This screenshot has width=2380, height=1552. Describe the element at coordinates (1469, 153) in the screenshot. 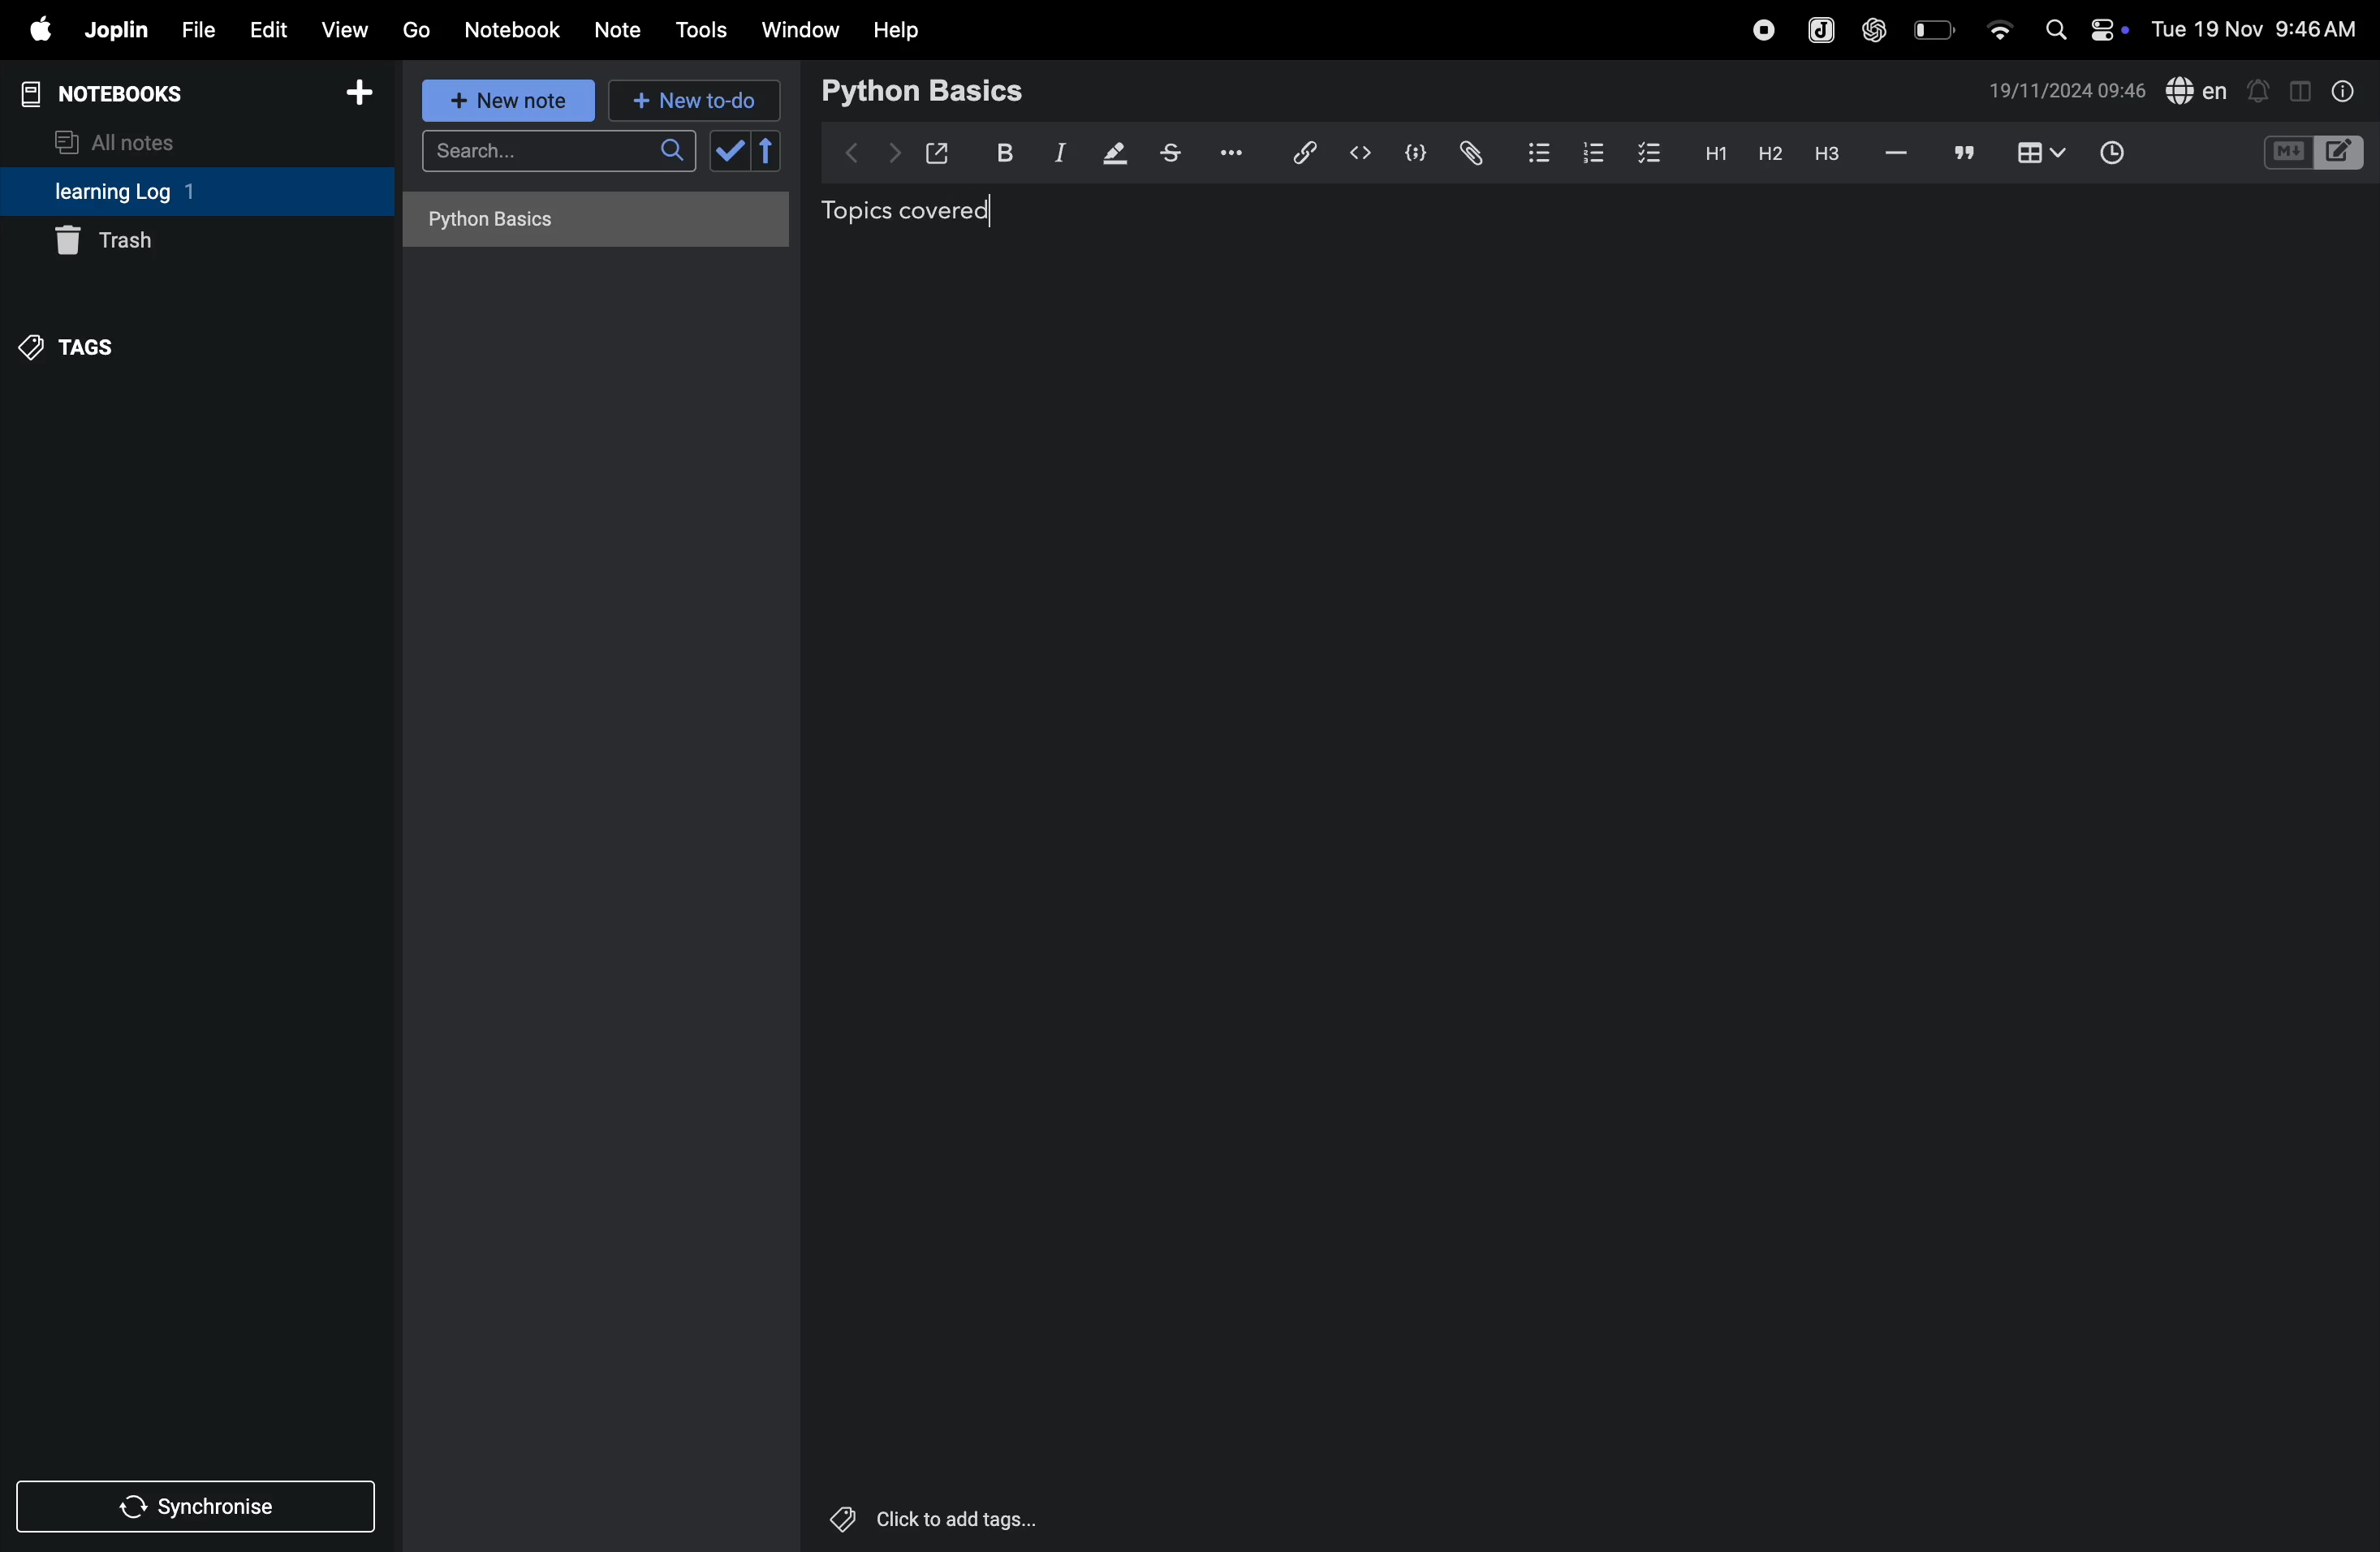

I see `attach file` at that location.